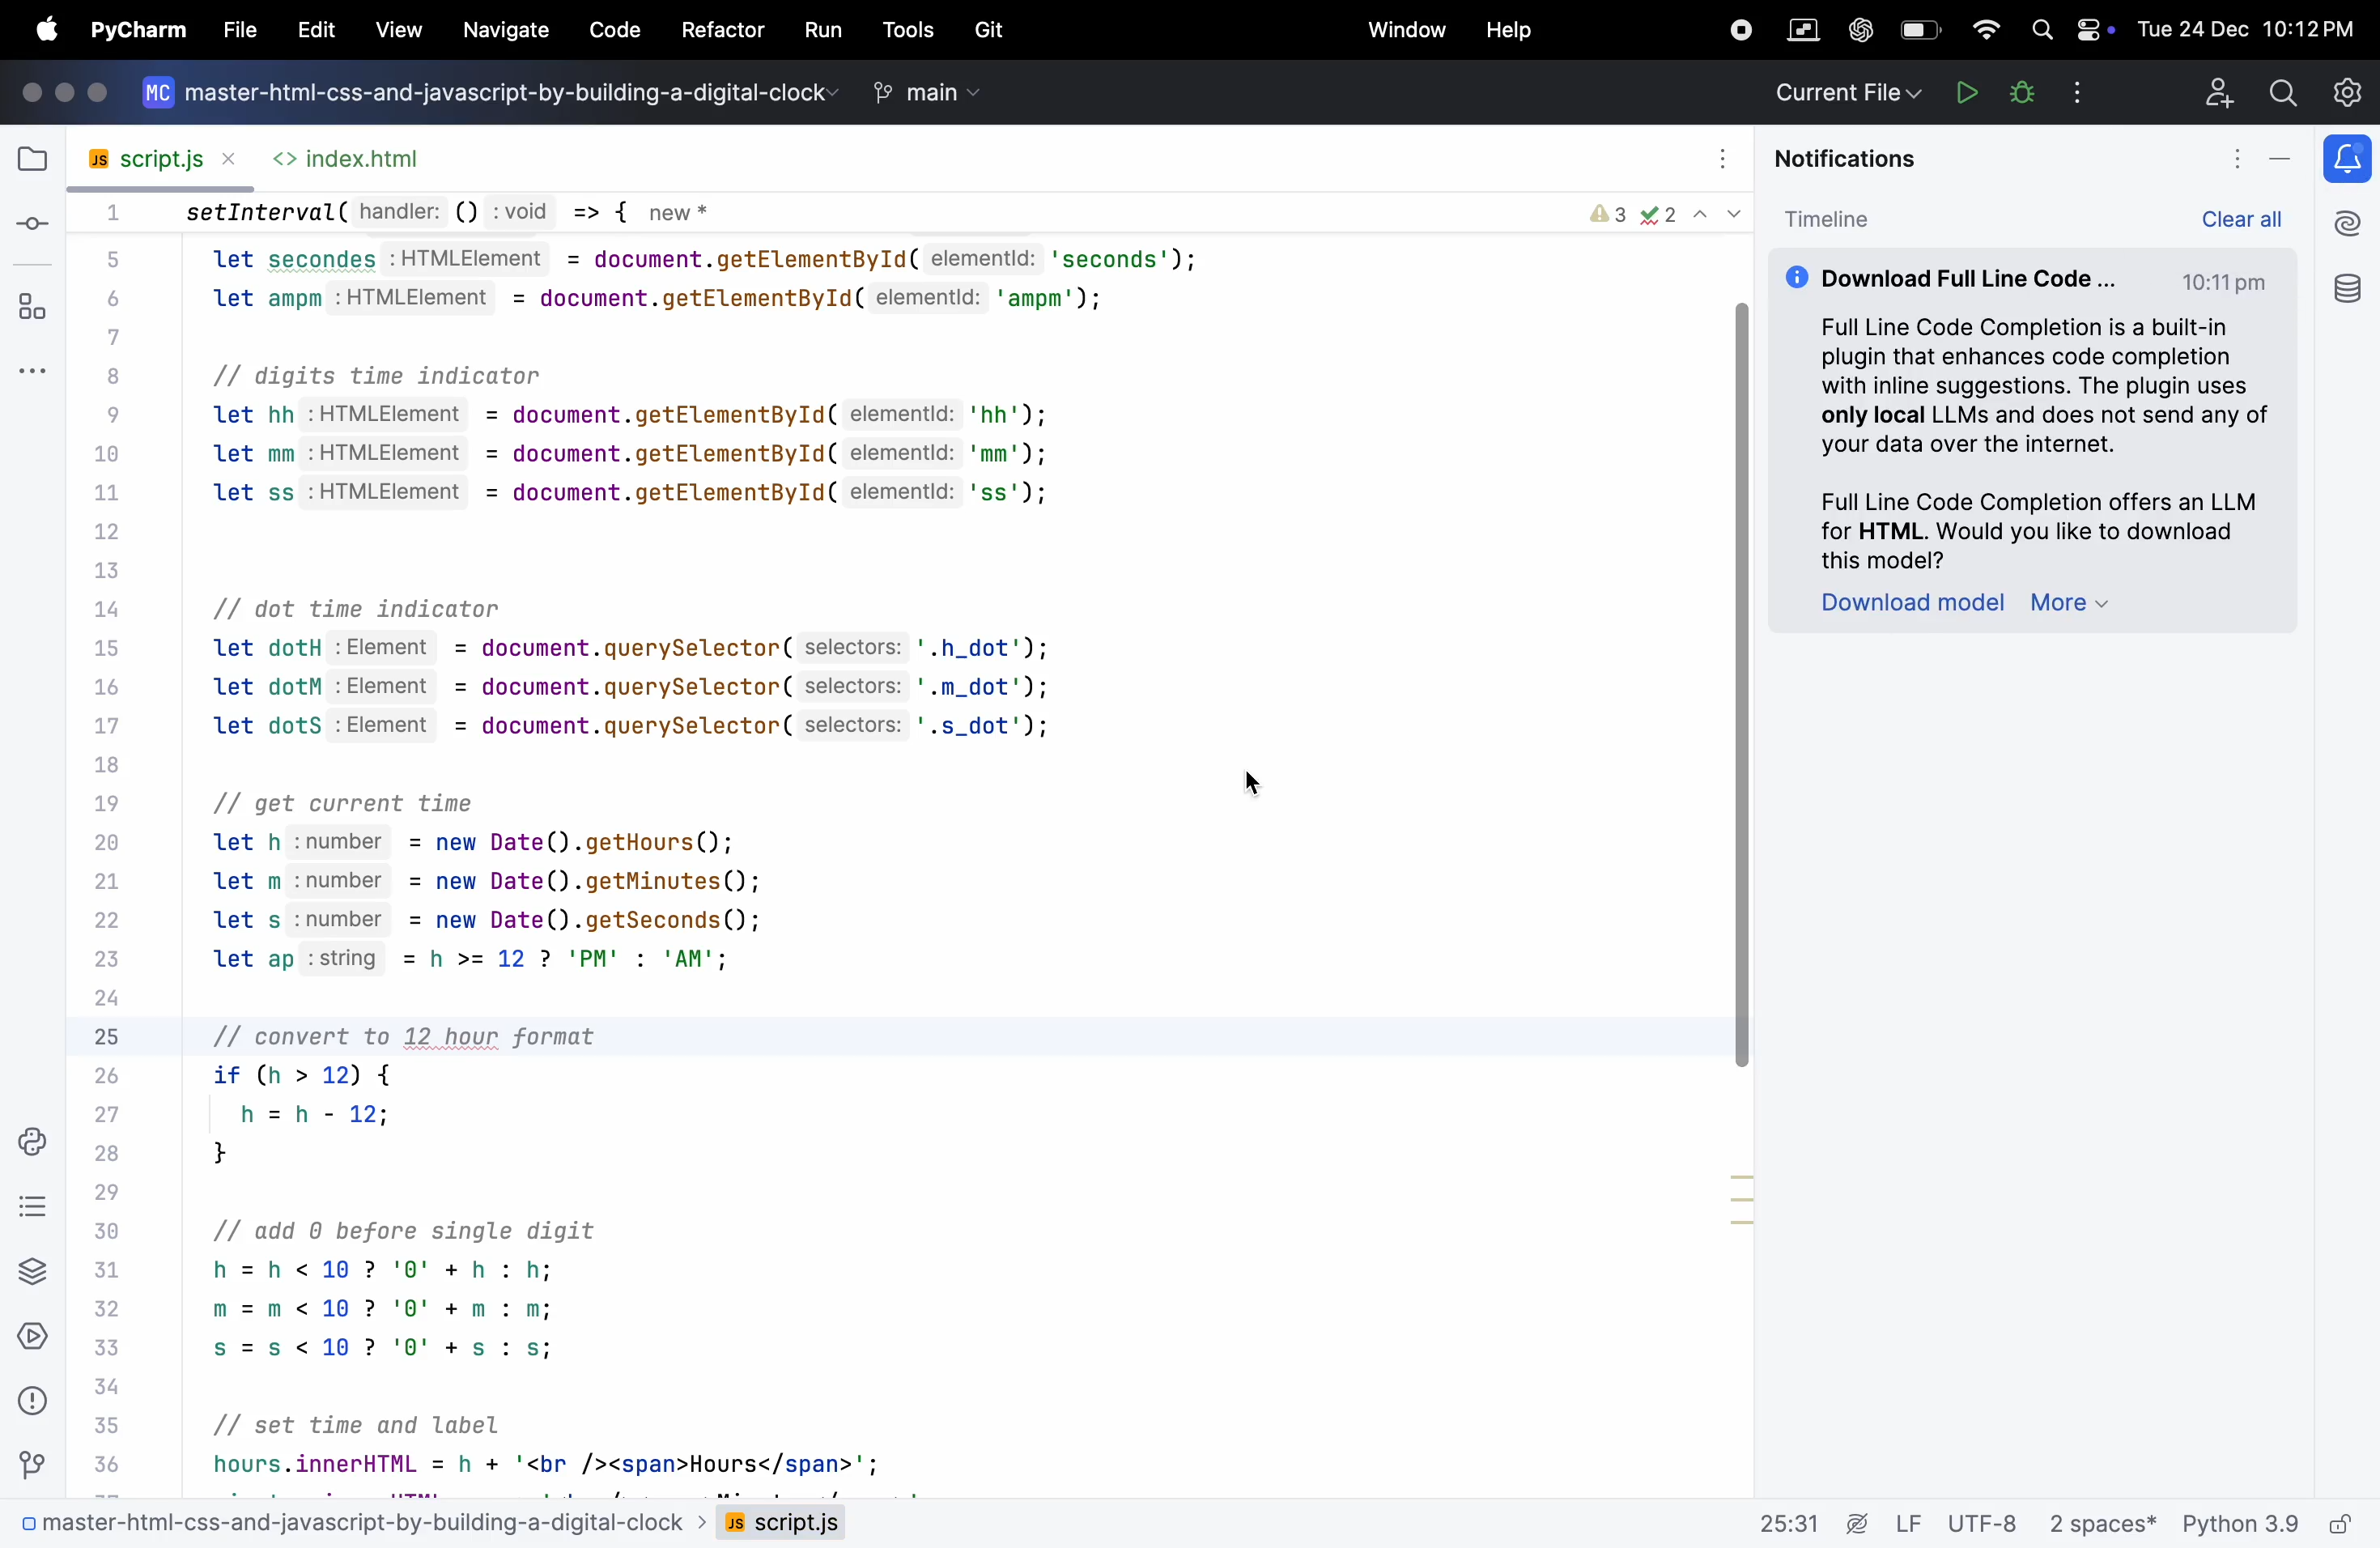 The width and height of the screenshot is (2380, 1548). I want to click on settings, so click(2346, 90).